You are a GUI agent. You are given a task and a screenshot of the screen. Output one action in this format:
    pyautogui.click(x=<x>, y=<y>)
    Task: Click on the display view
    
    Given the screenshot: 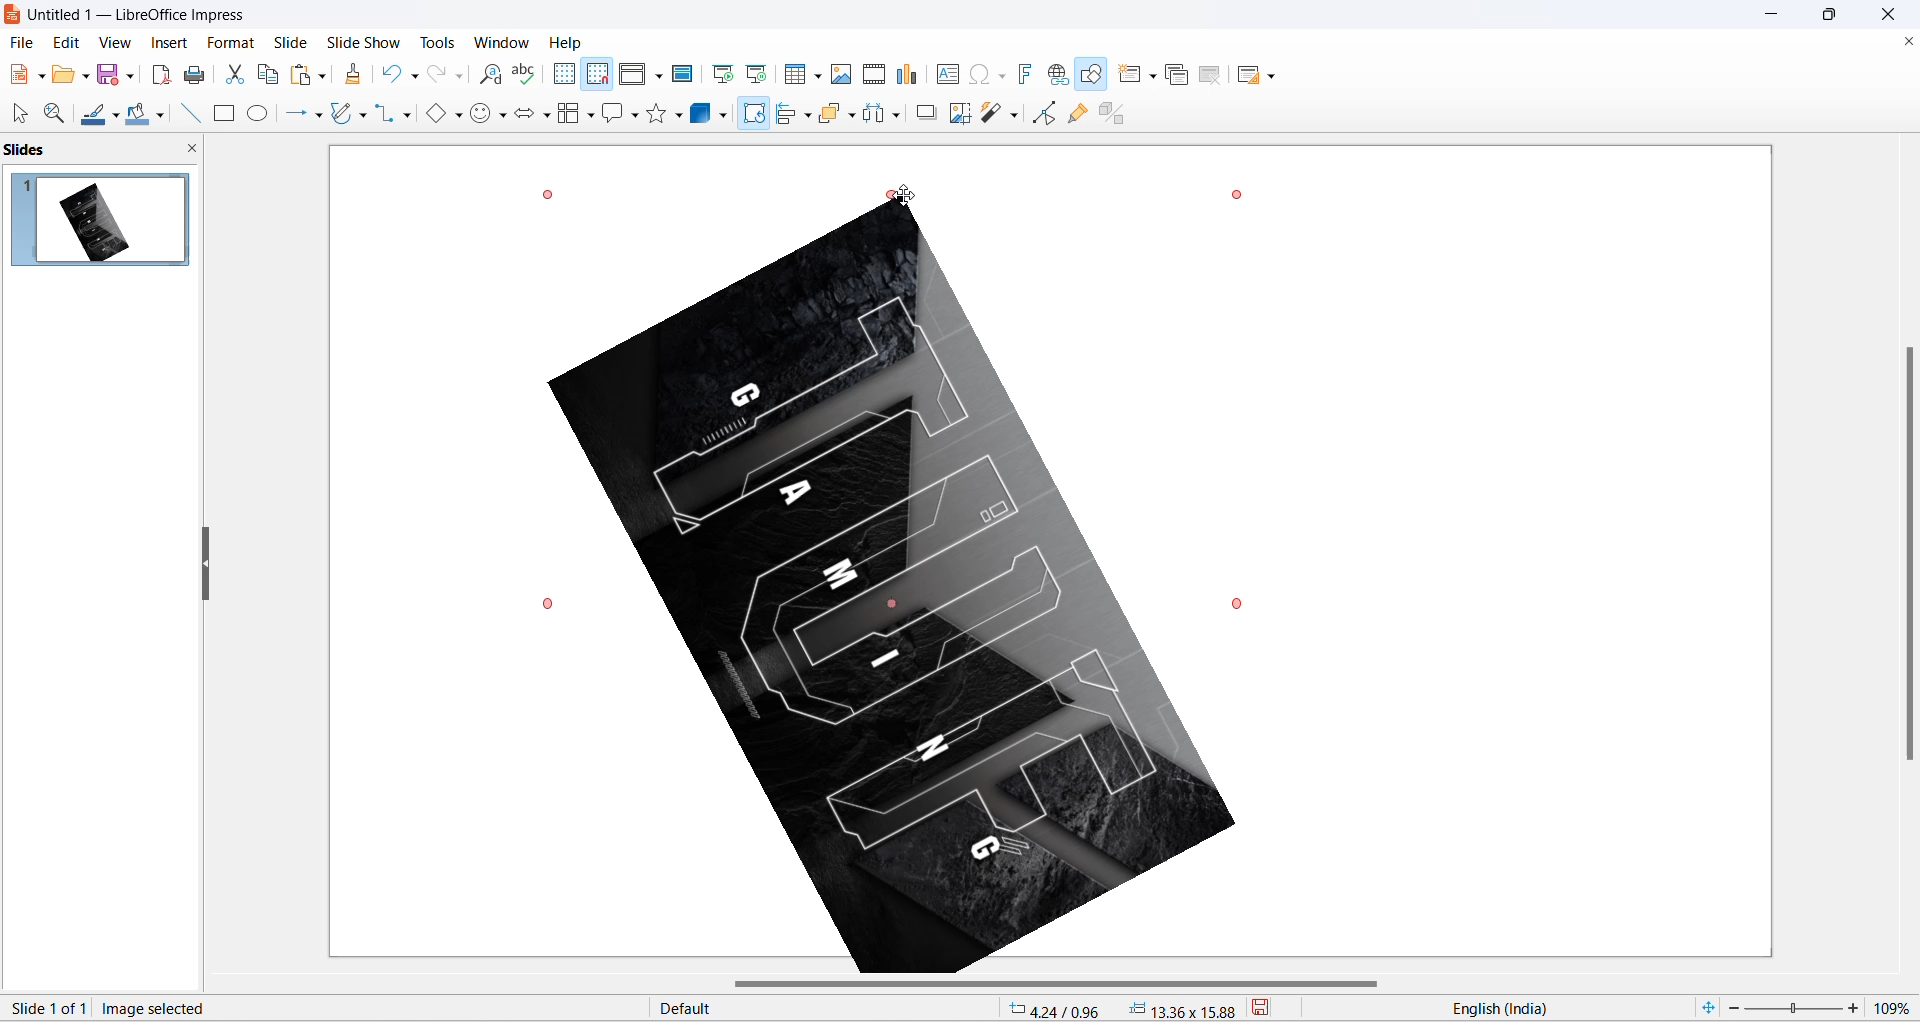 What is the action you would take?
    pyautogui.click(x=634, y=75)
    